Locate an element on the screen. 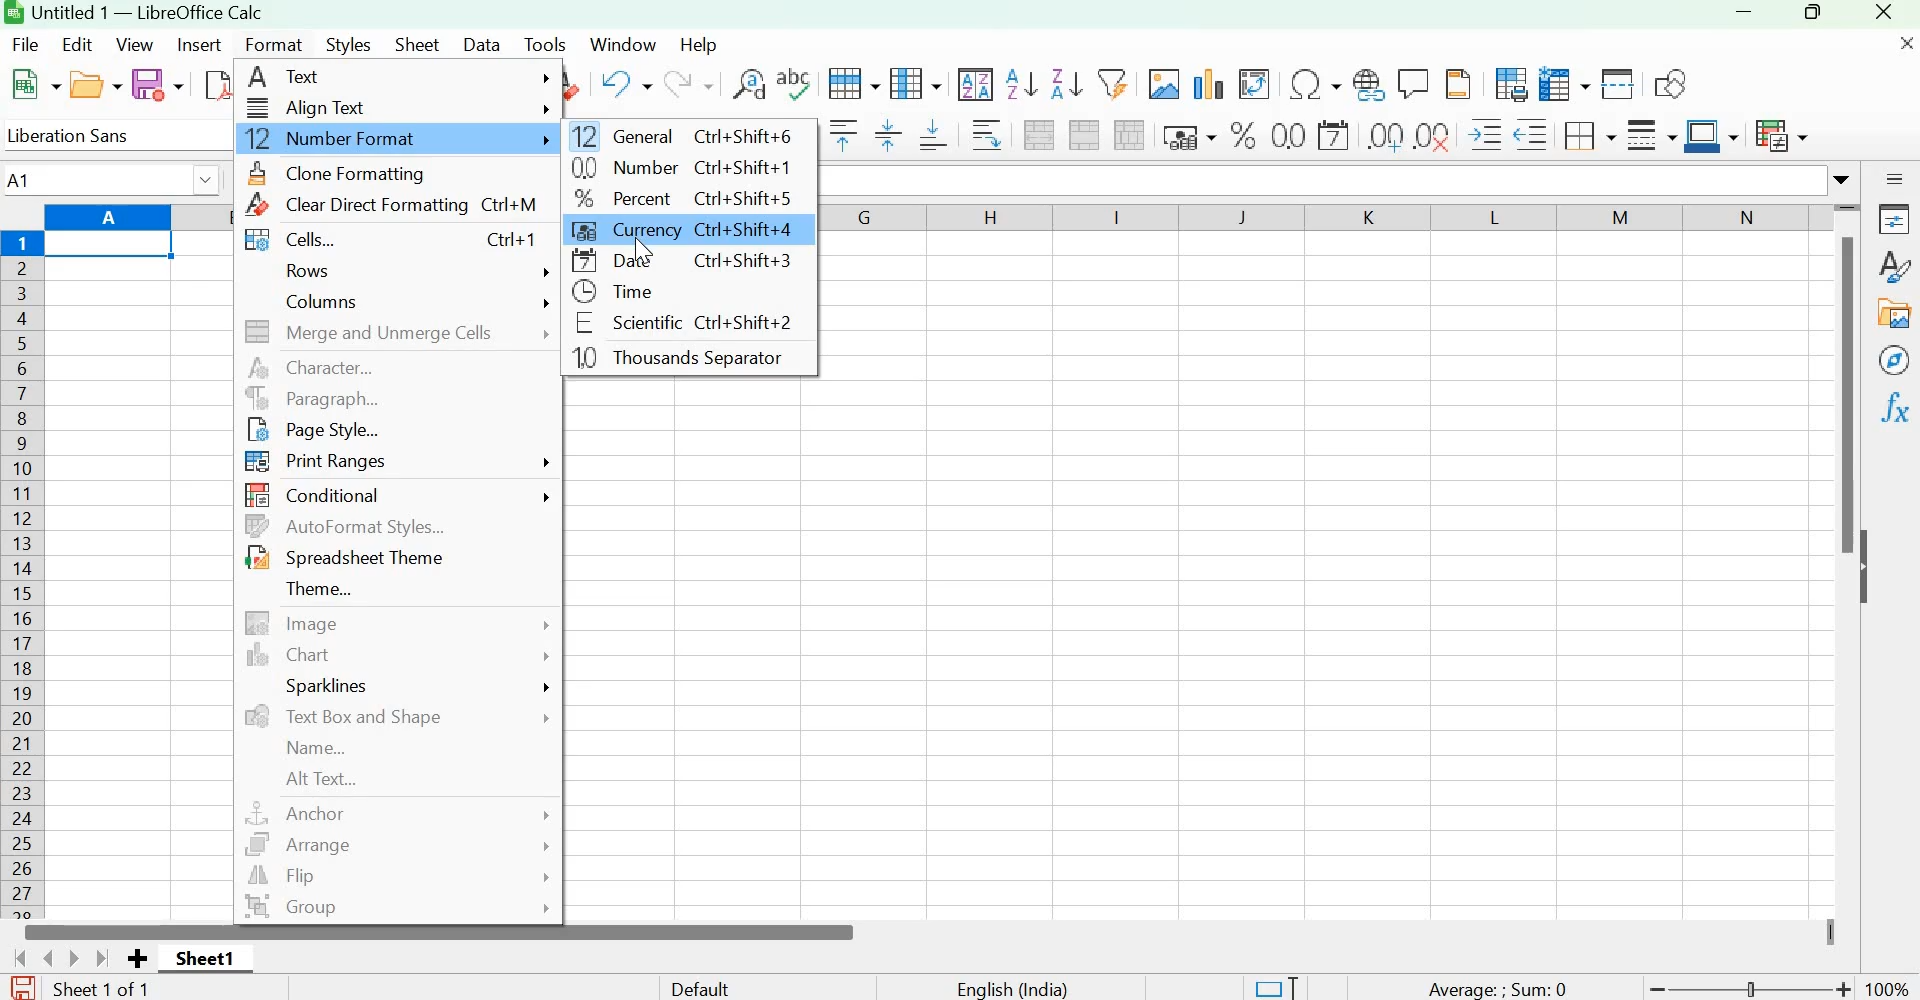  Number Format is located at coordinates (395, 137).